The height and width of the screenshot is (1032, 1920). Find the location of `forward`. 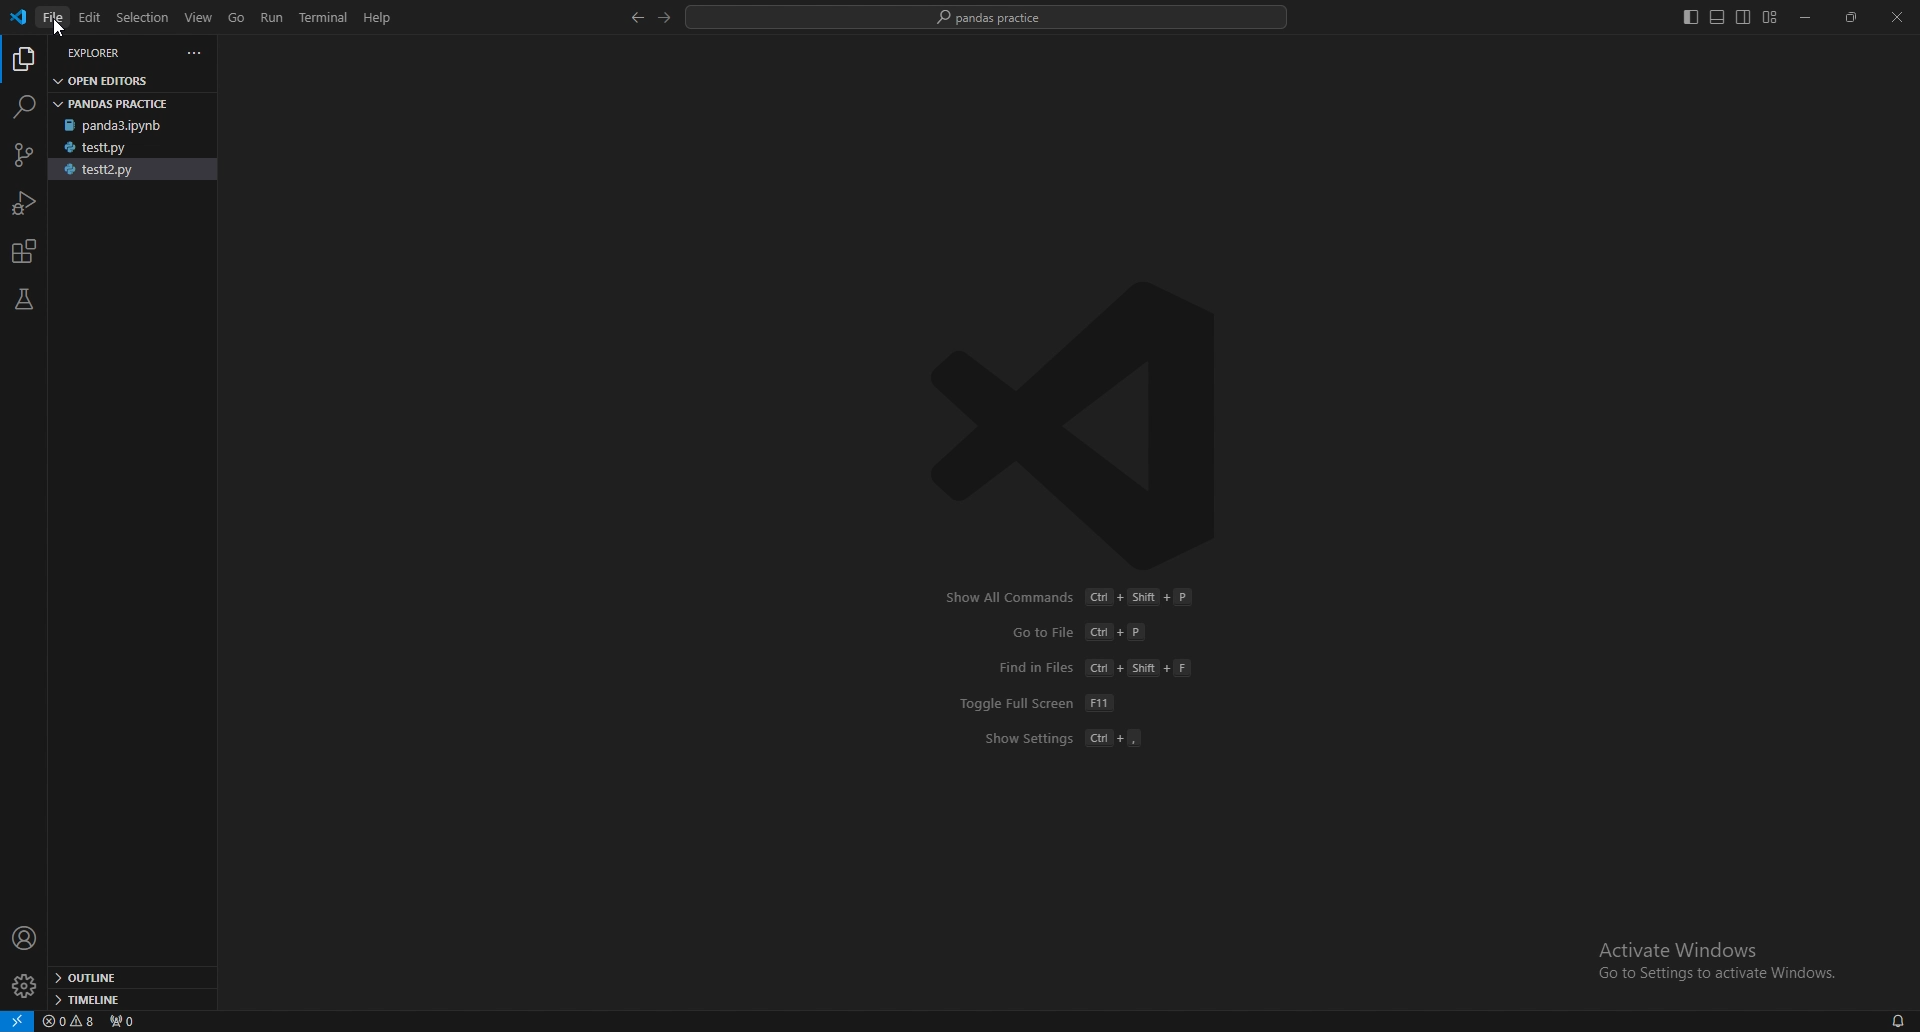

forward is located at coordinates (665, 17).